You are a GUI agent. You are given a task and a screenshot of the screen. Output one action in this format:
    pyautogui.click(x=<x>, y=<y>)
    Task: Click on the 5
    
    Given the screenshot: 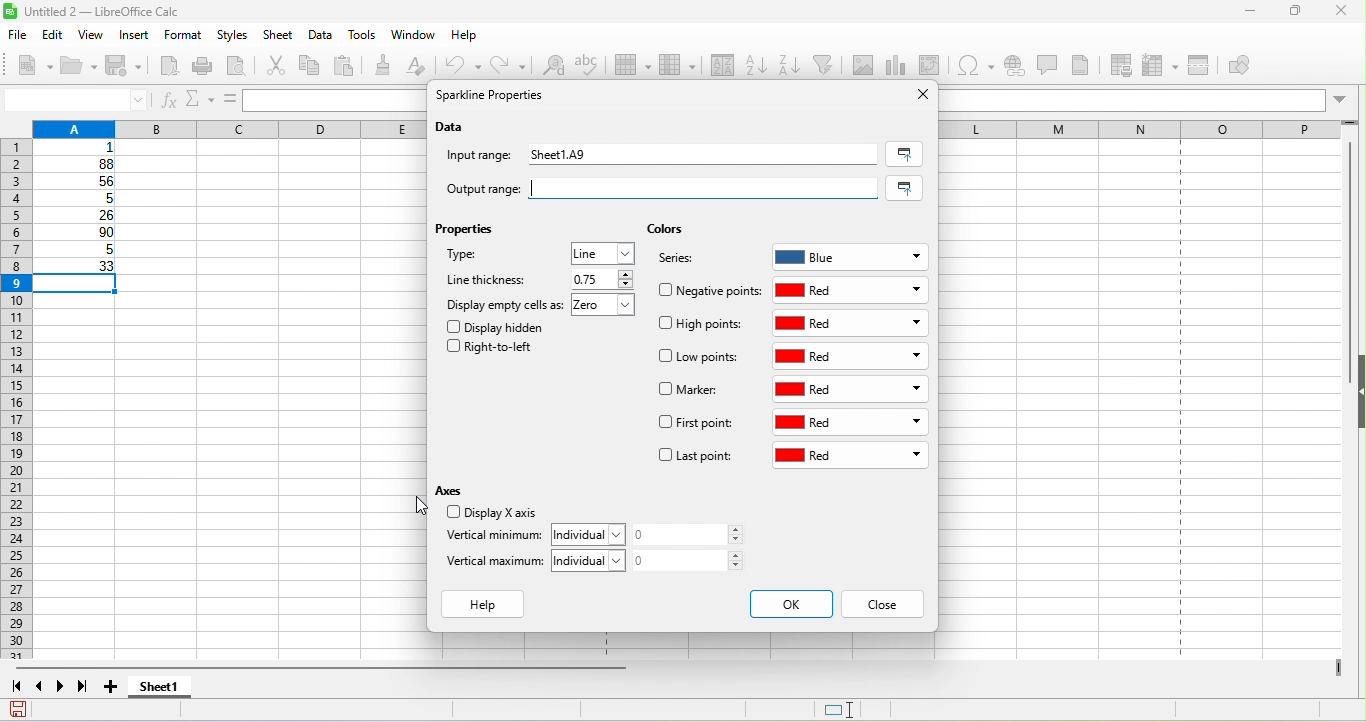 What is the action you would take?
    pyautogui.click(x=76, y=252)
    